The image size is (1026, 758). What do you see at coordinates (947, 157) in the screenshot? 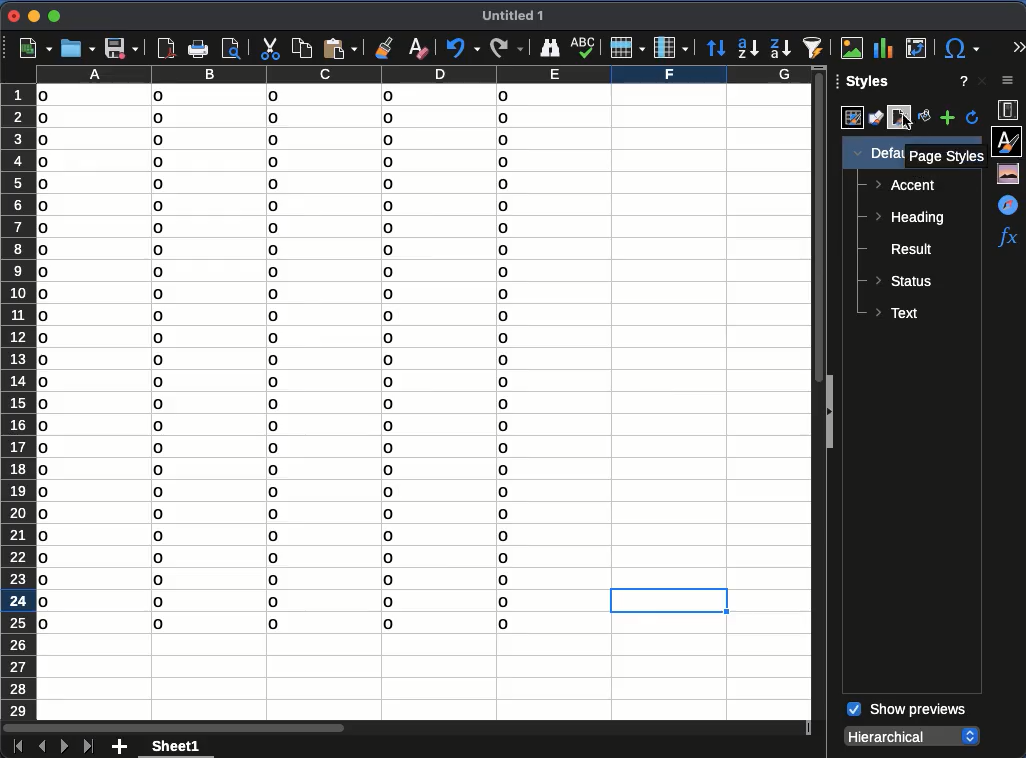
I see `page styles` at bounding box center [947, 157].